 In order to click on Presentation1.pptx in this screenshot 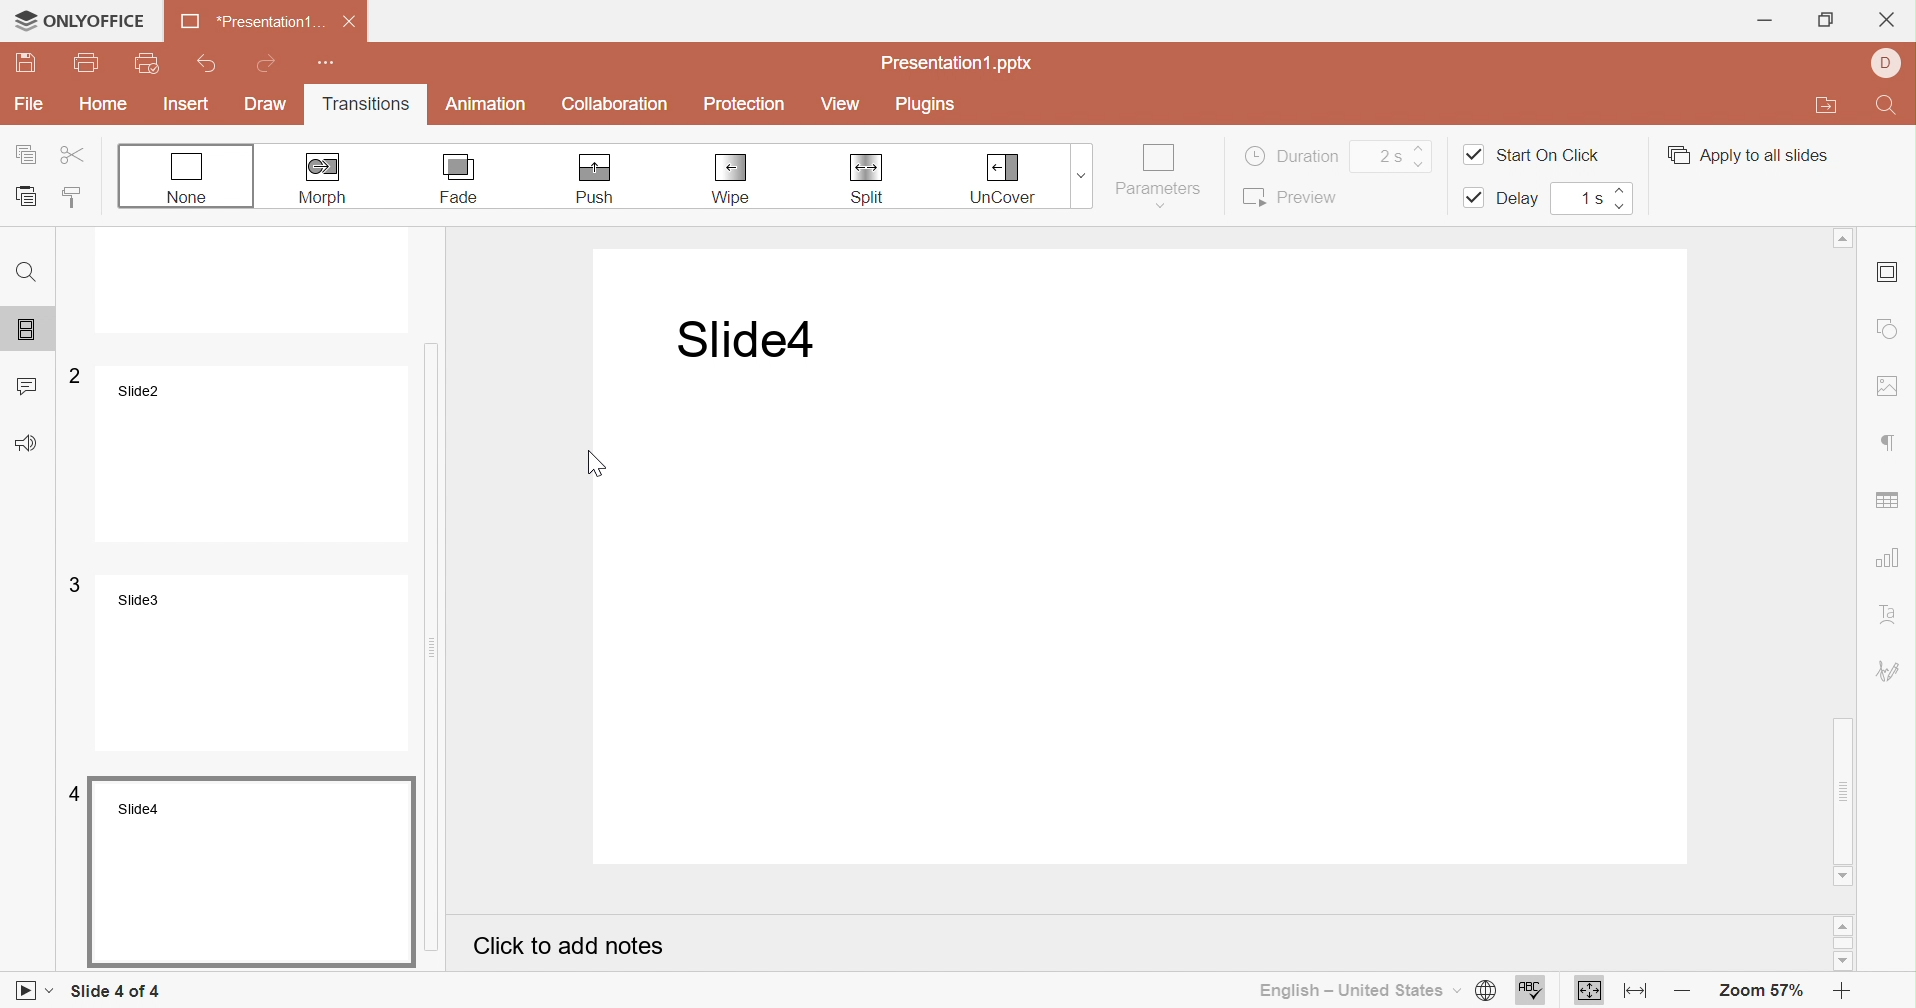, I will do `click(959, 65)`.